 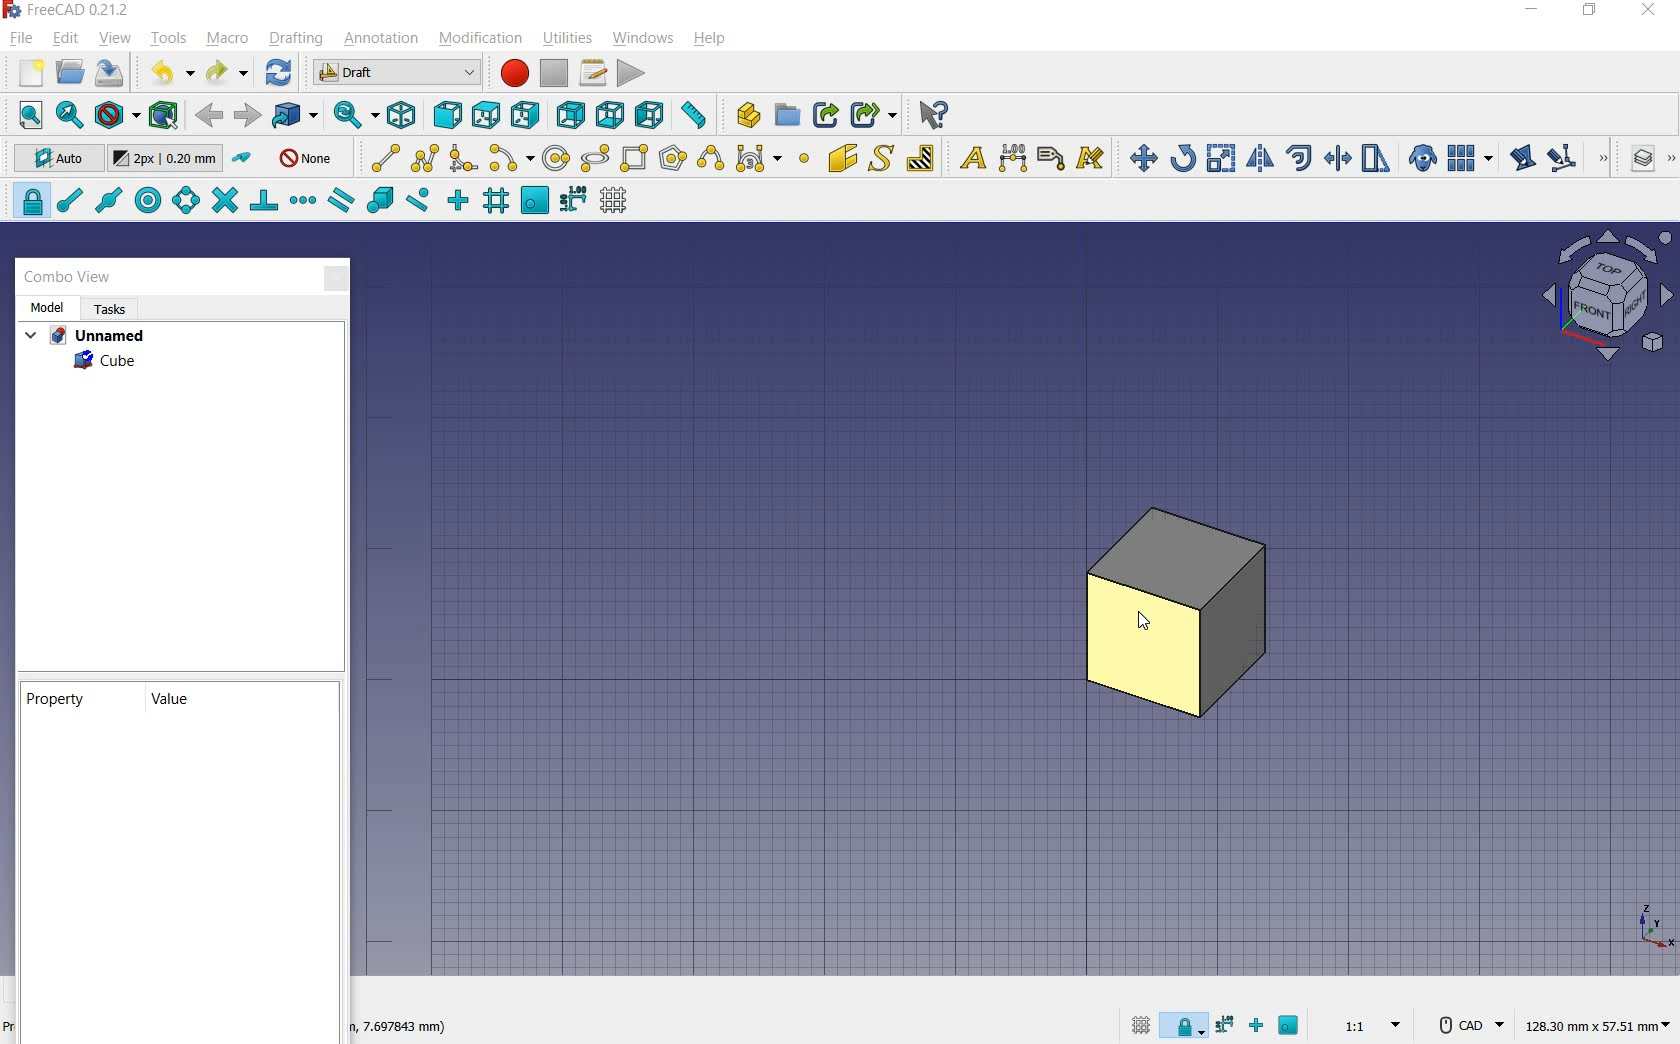 What do you see at coordinates (571, 116) in the screenshot?
I see `rear` at bounding box center [571, 116].